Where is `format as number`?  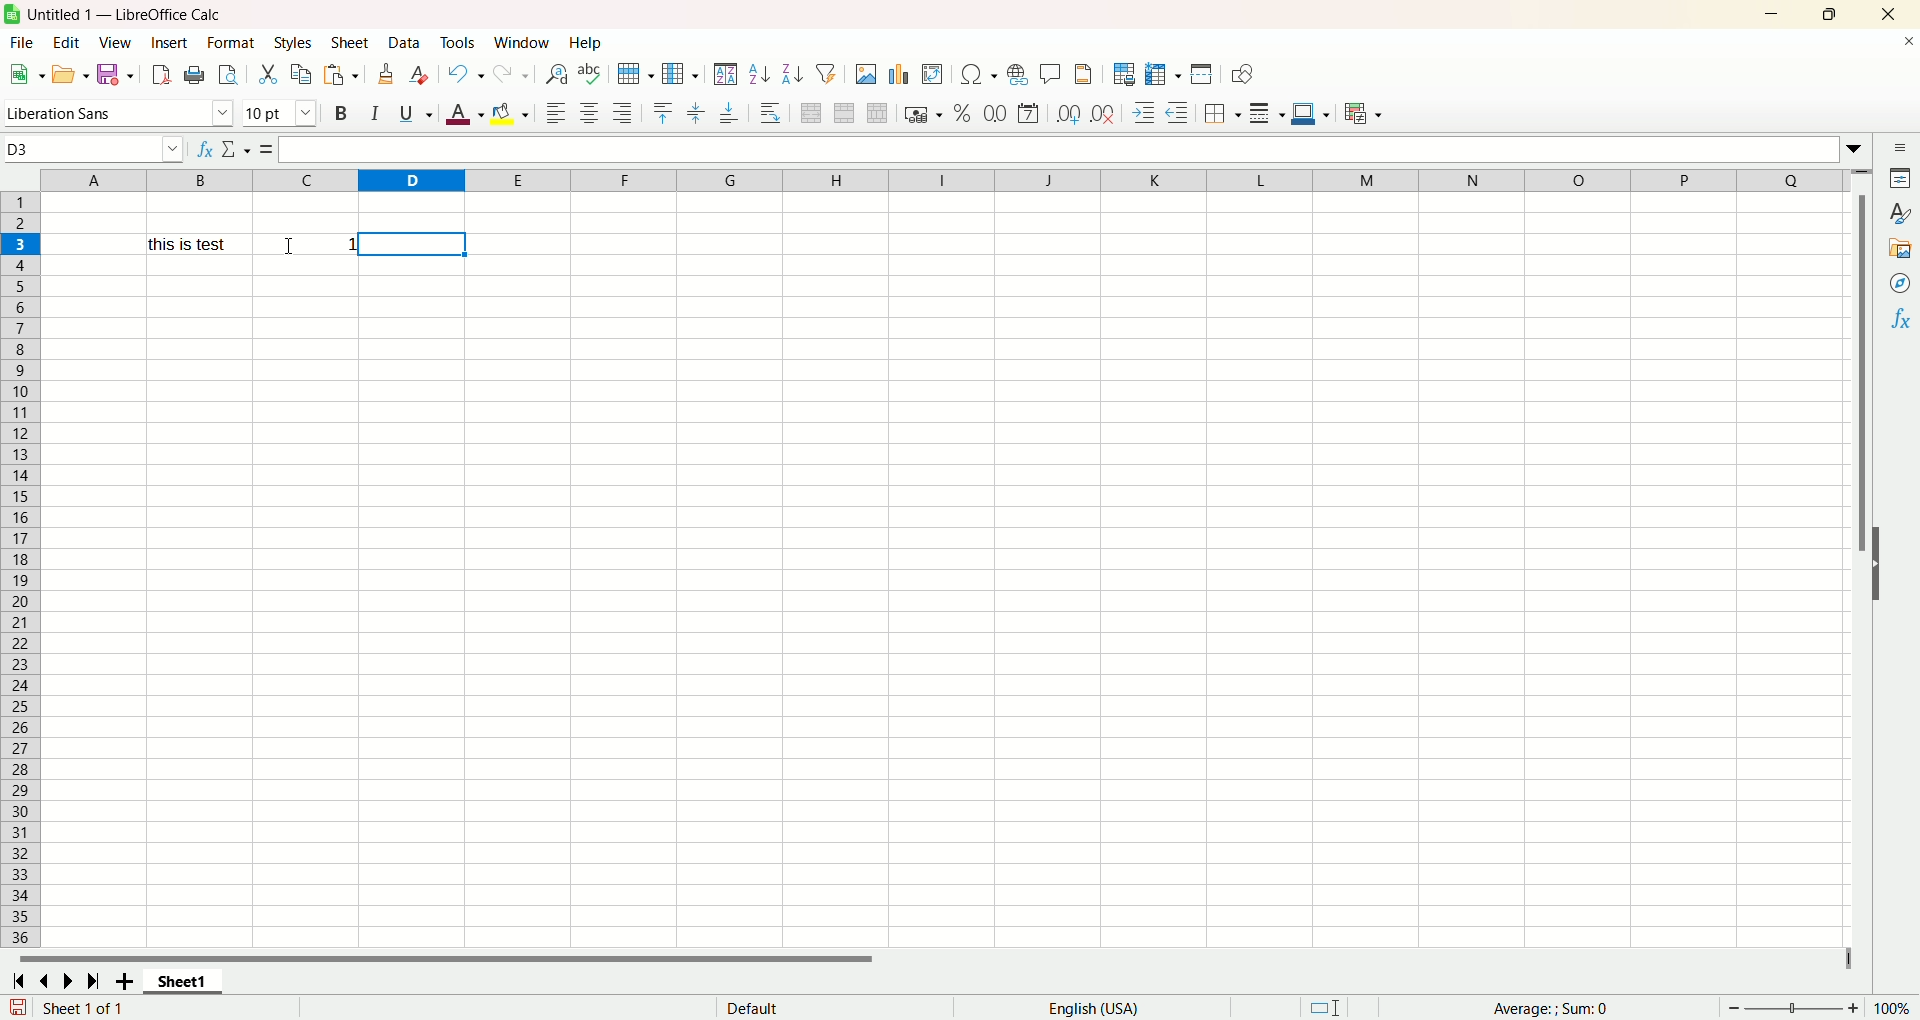 format as number is located at coordinates (995, 111).